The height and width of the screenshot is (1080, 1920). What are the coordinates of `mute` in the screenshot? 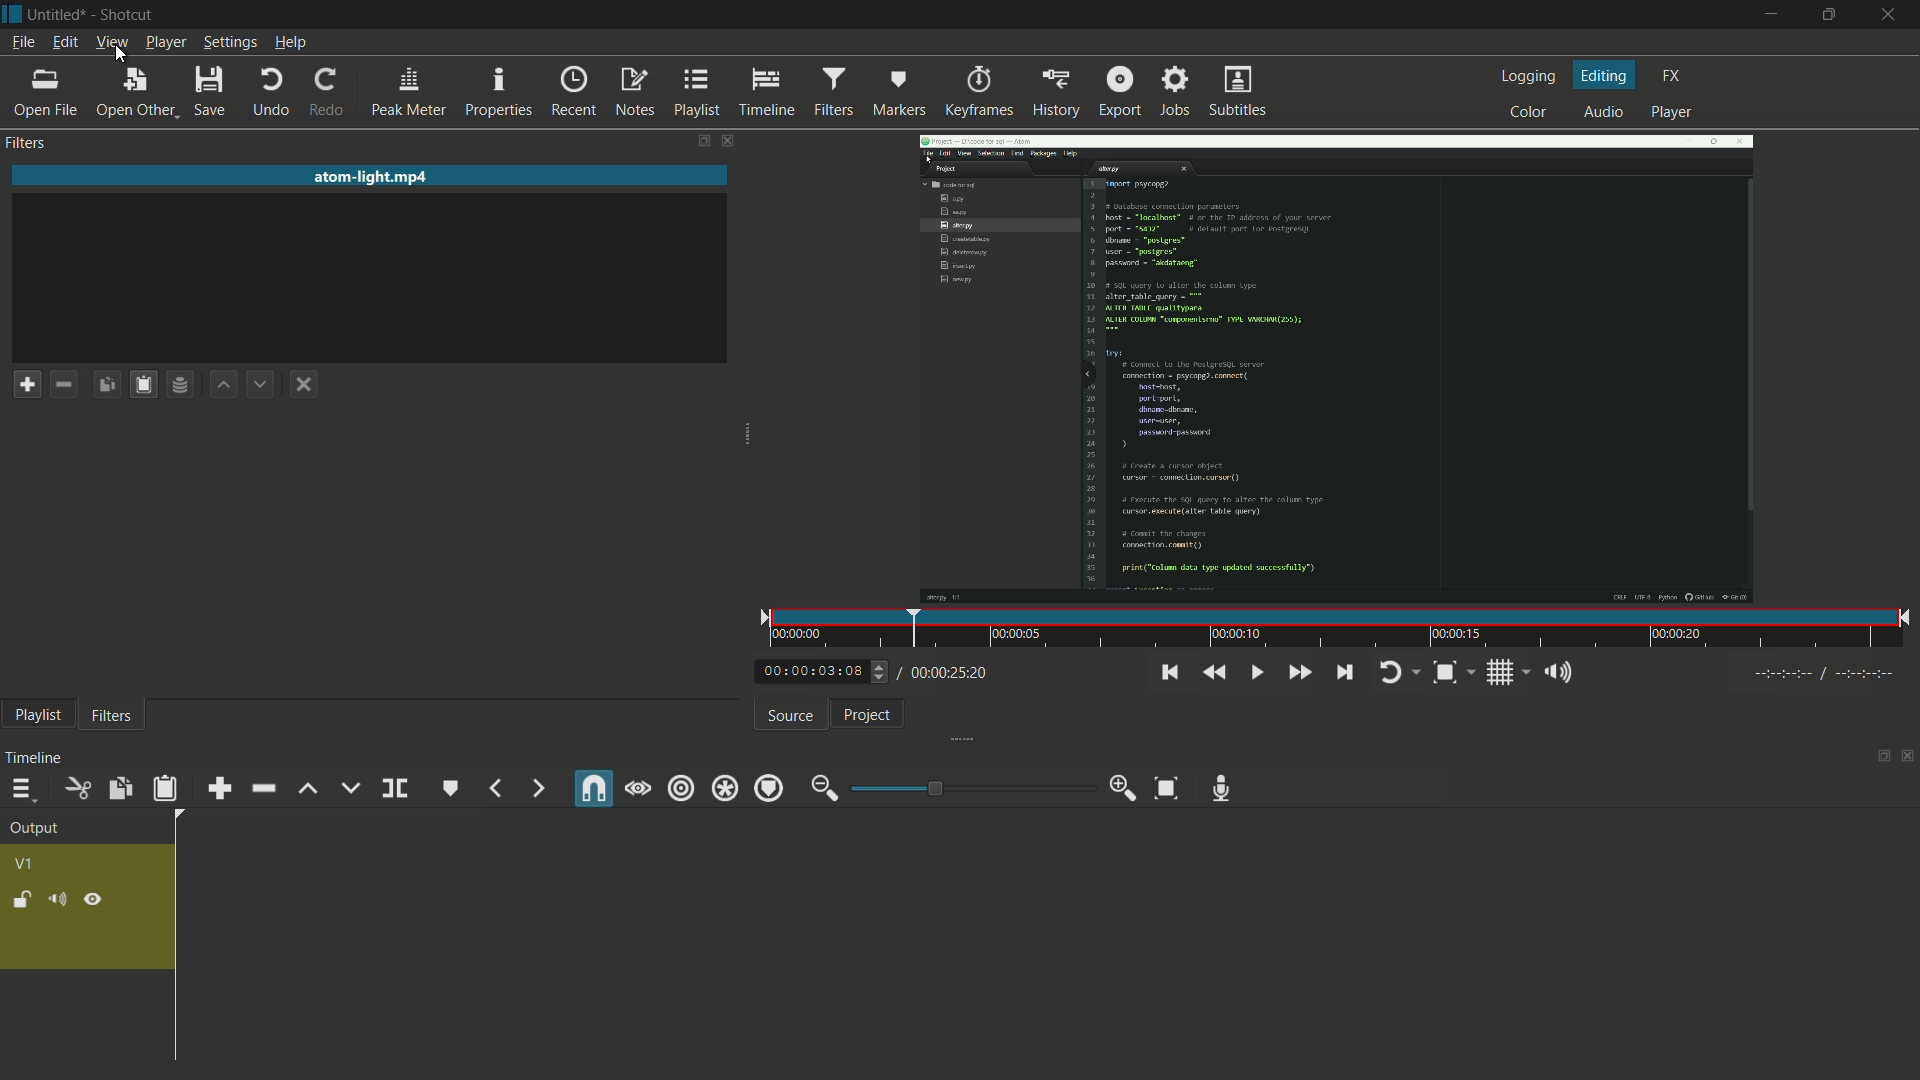 It's located at (55, 898).